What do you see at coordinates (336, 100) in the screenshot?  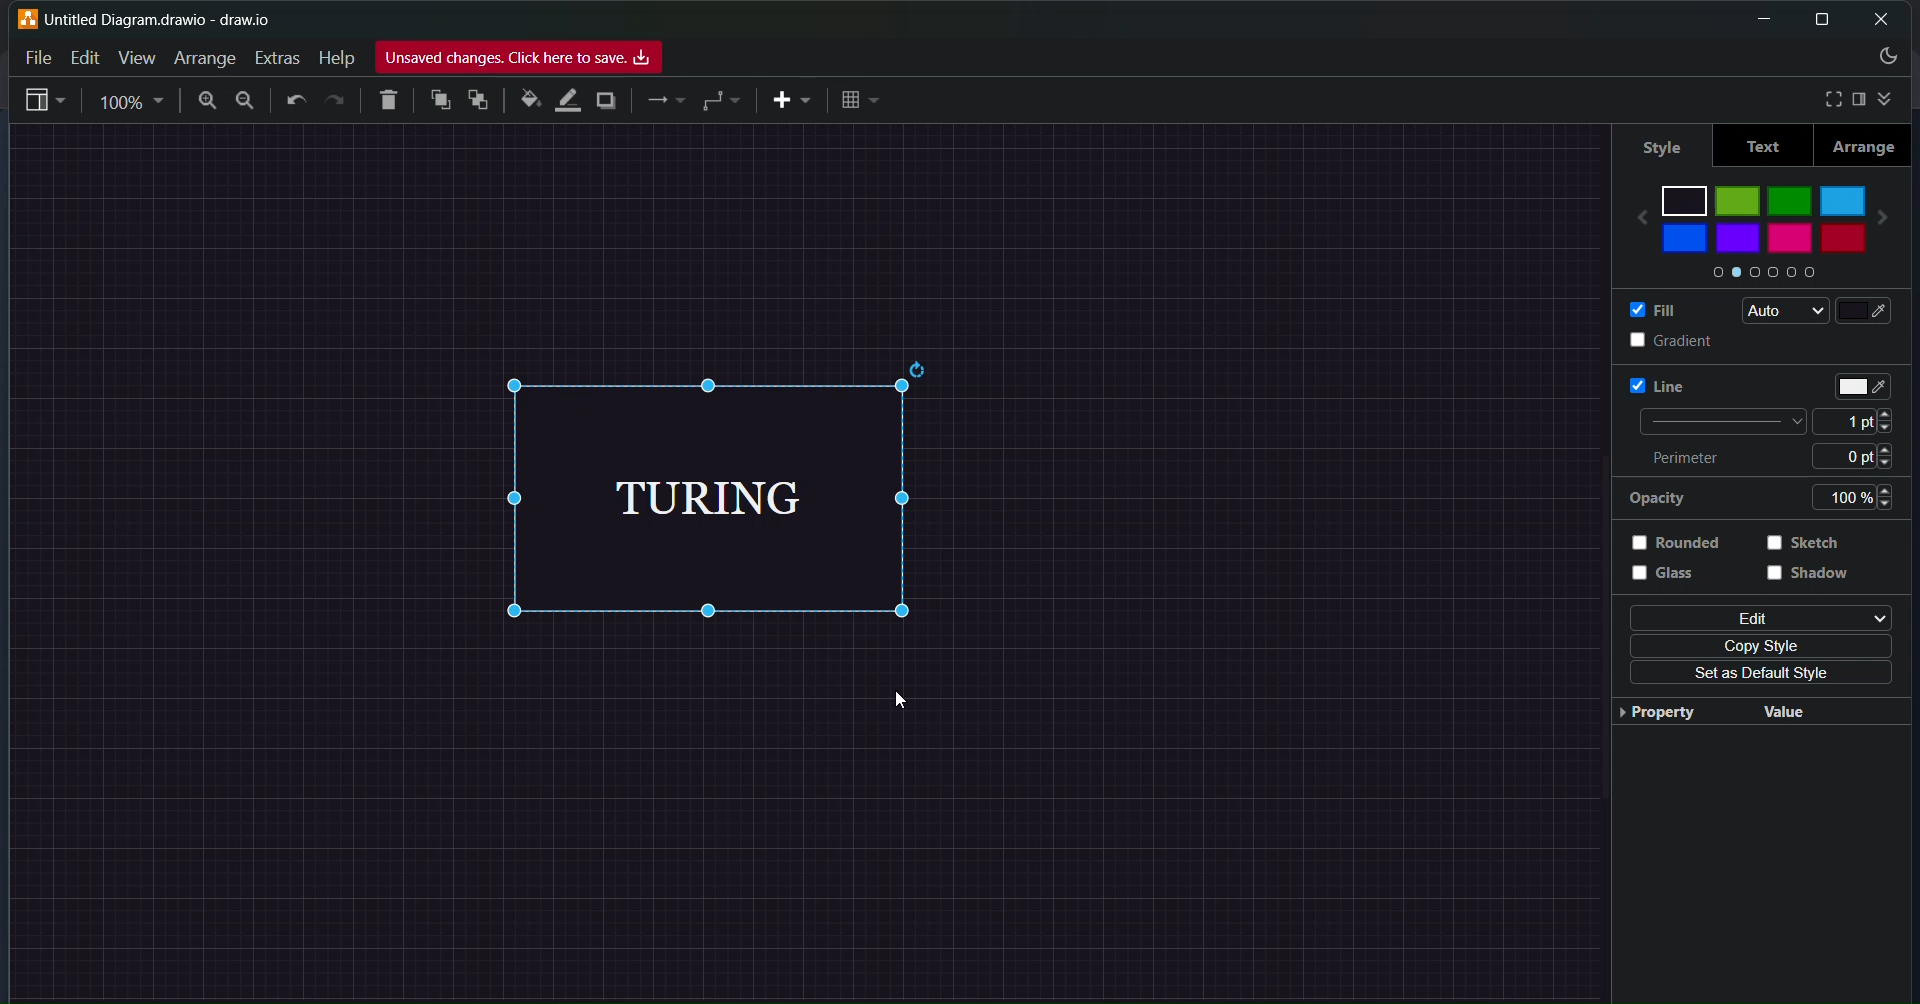 I see `redo` at bounding box center [336, 100].